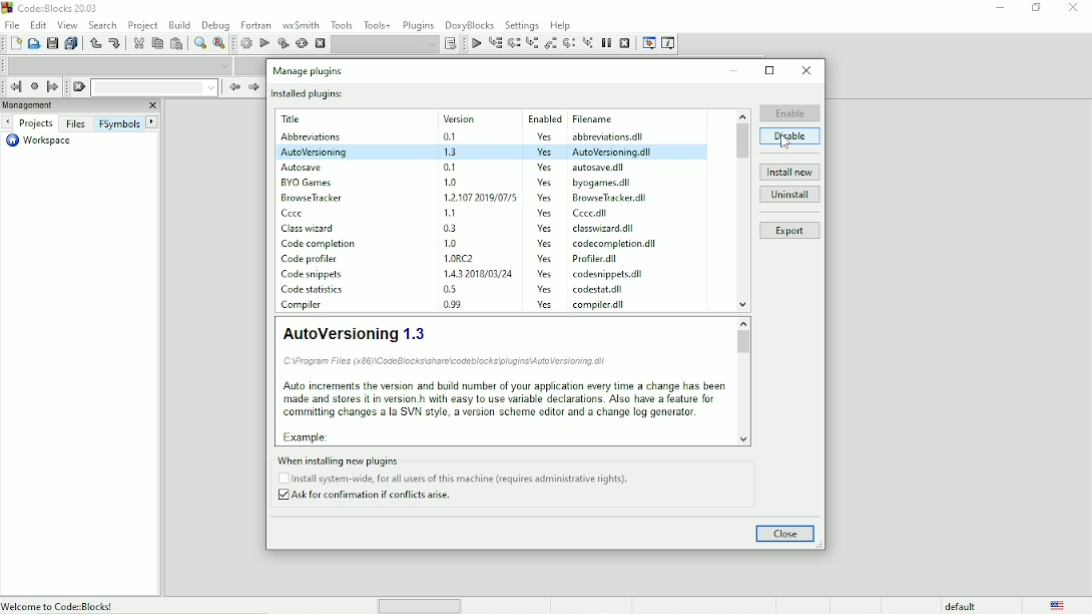 This screenshot has width=1092, height=614. Describe the element at coordinates (53, 10) in the screenshot. I see `Title` at that location.